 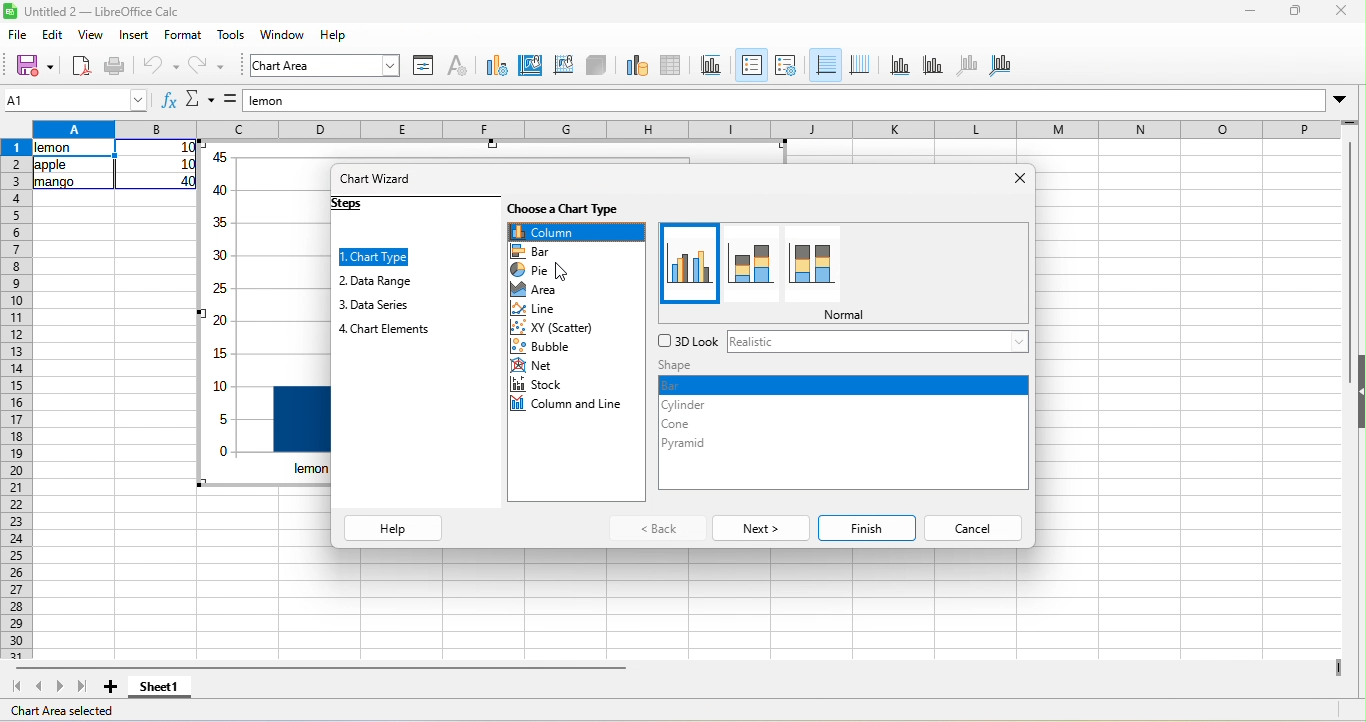 What do you see at coordinates (221, 315) in the screenshot?
I see `Chart no` at bounding box center [221, 315].